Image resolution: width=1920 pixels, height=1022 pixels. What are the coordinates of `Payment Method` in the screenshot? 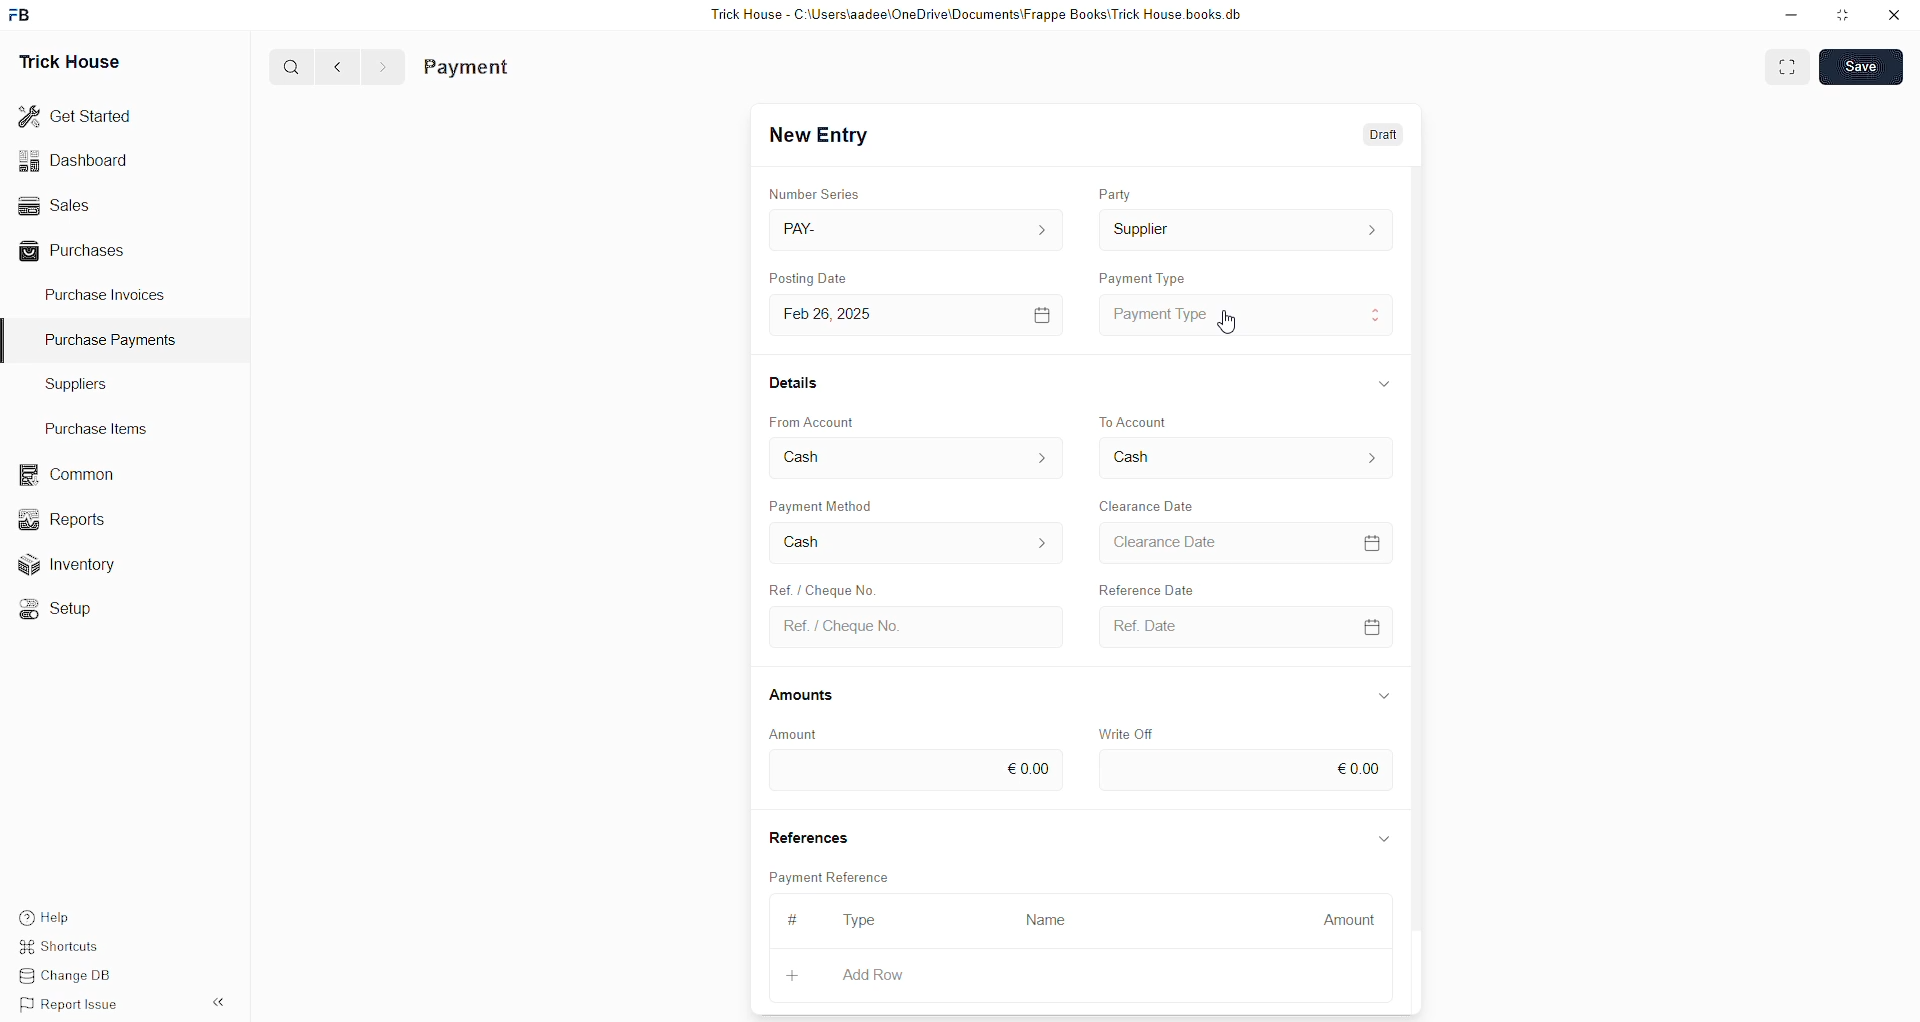 It's located at (823, 505).